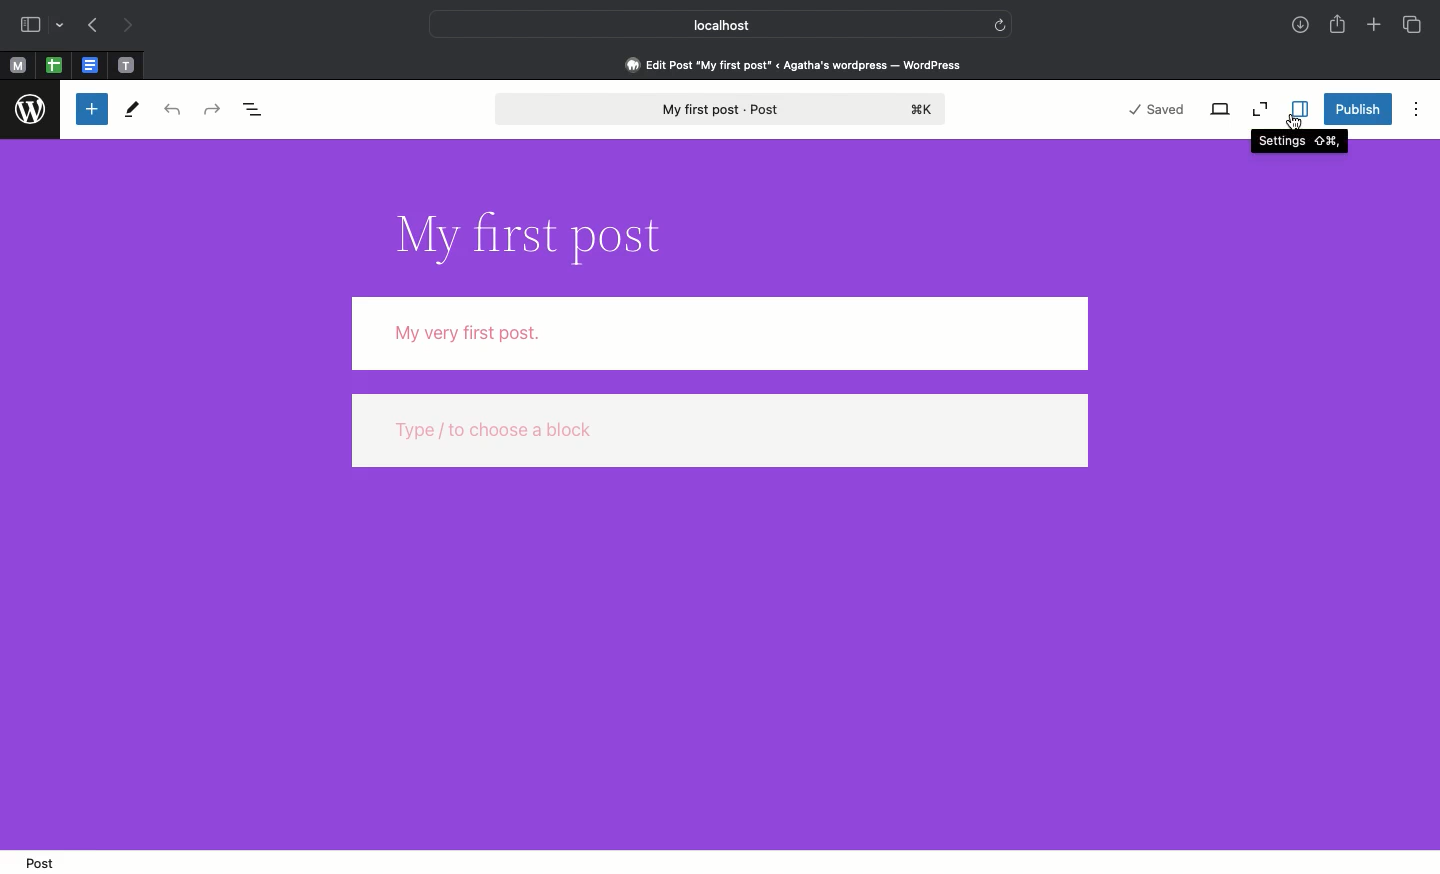 The image size is (1440, 874). Describe the element at coordinates (92, 108) in the screenshot. I see `Toggle blocker` at that location.